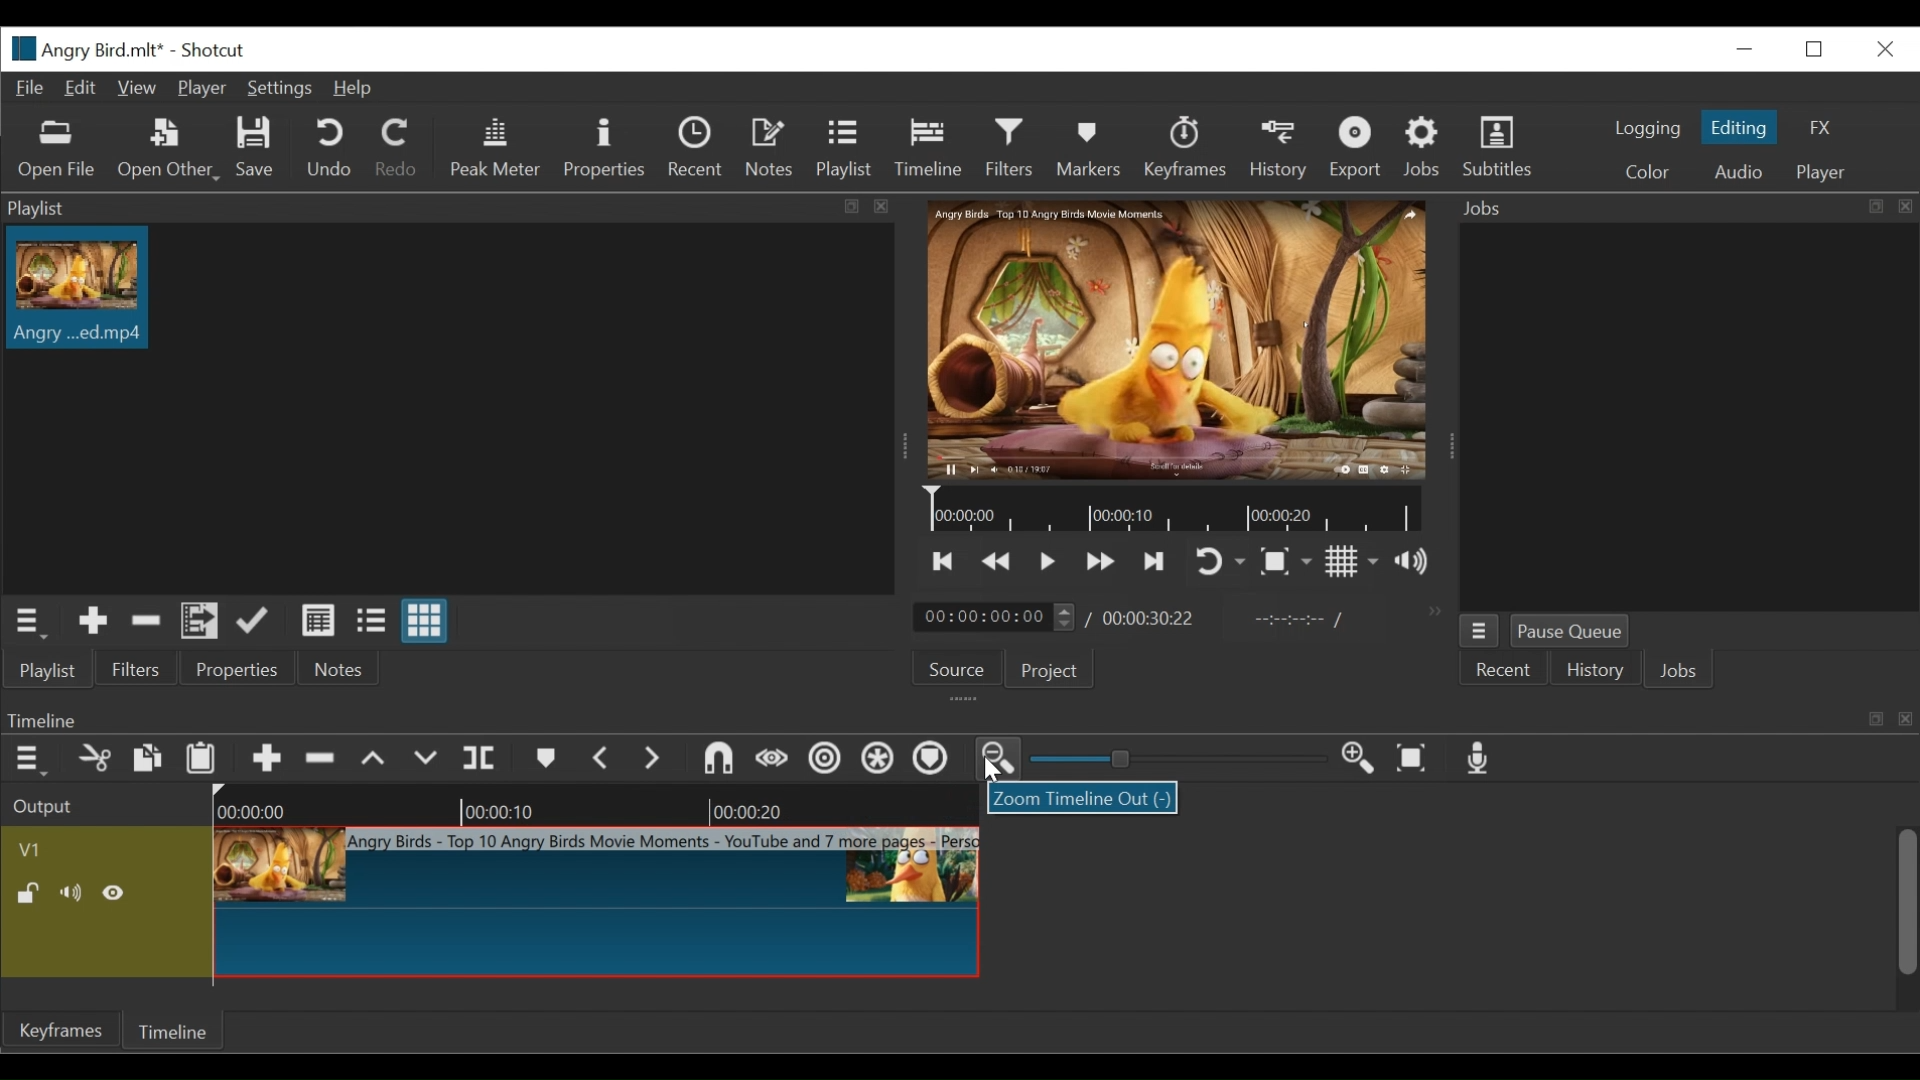 This screenshot has width=1920, height=1080. What do you see at coordinates (1147, 621) in the screenshot?
I see `Total duration` at bounding box center [1147, 621].